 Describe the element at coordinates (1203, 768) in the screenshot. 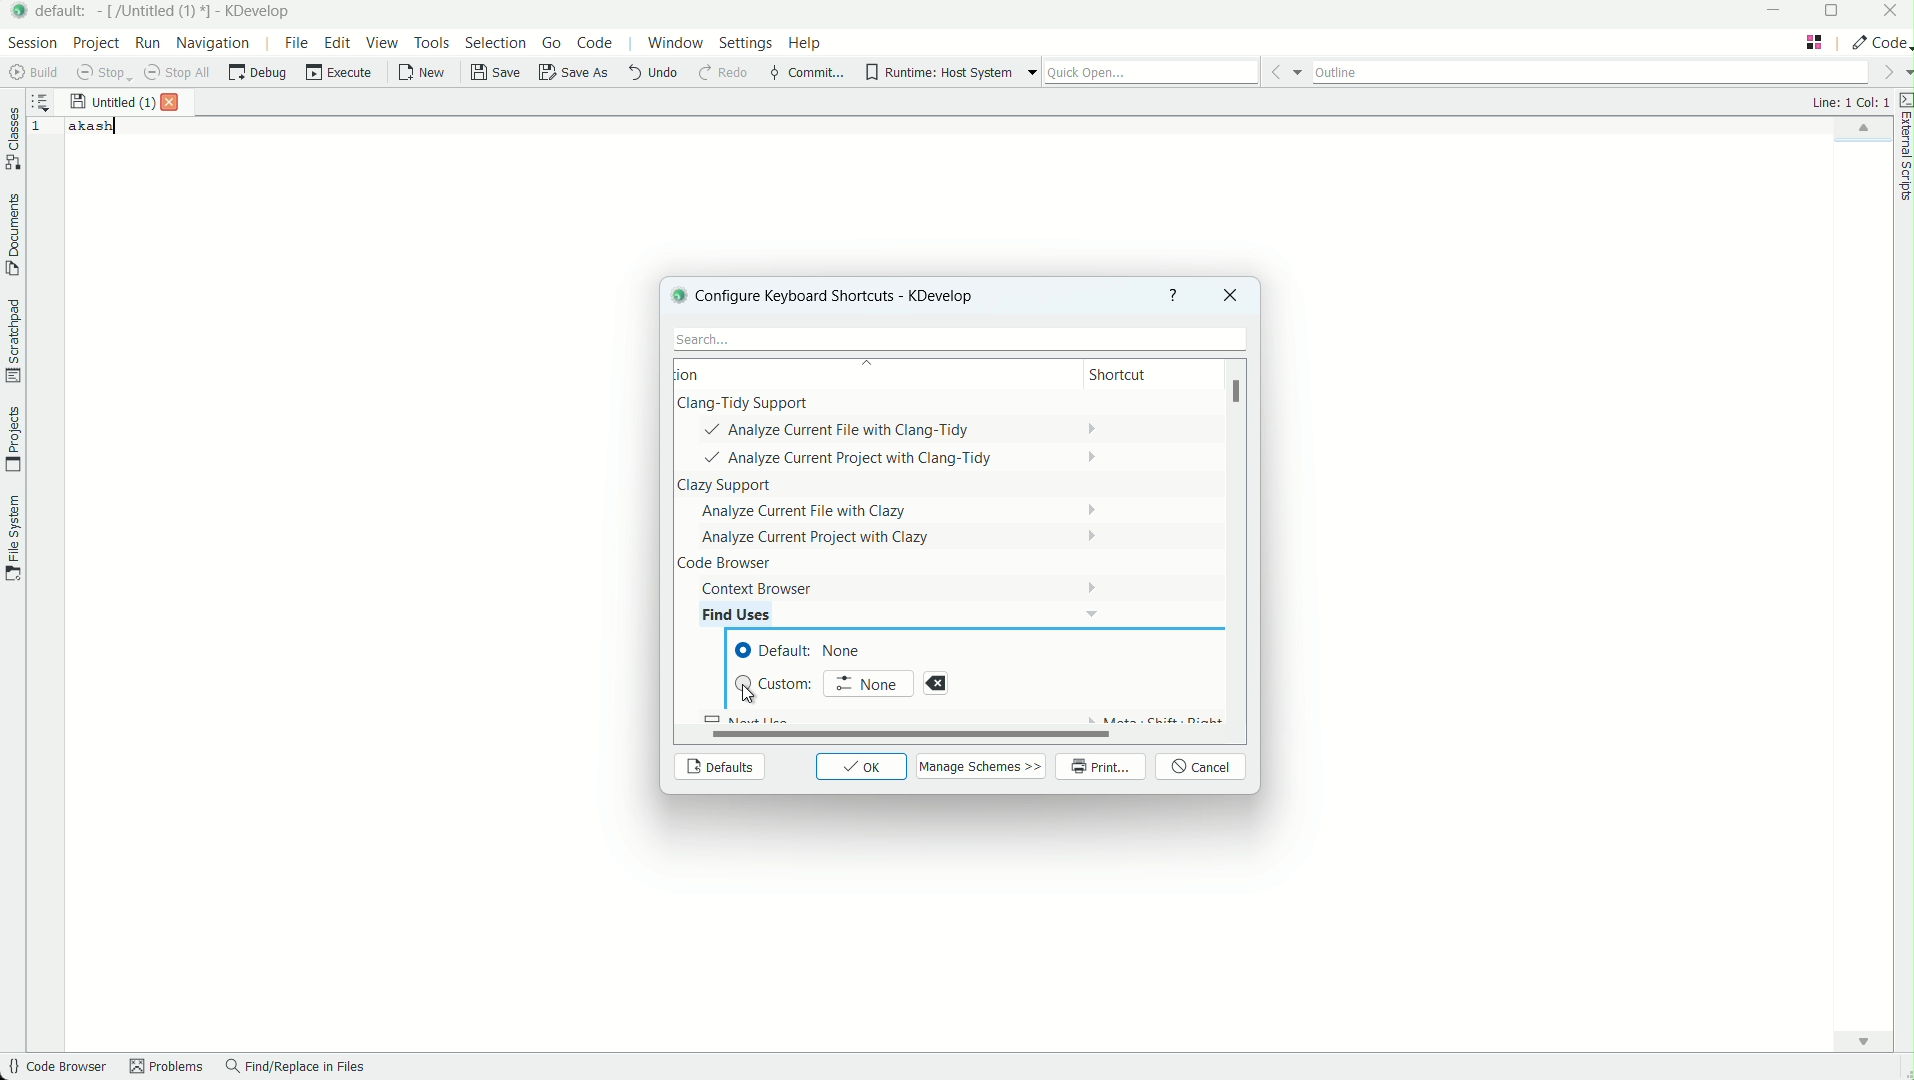

I see `cancel` at that location.